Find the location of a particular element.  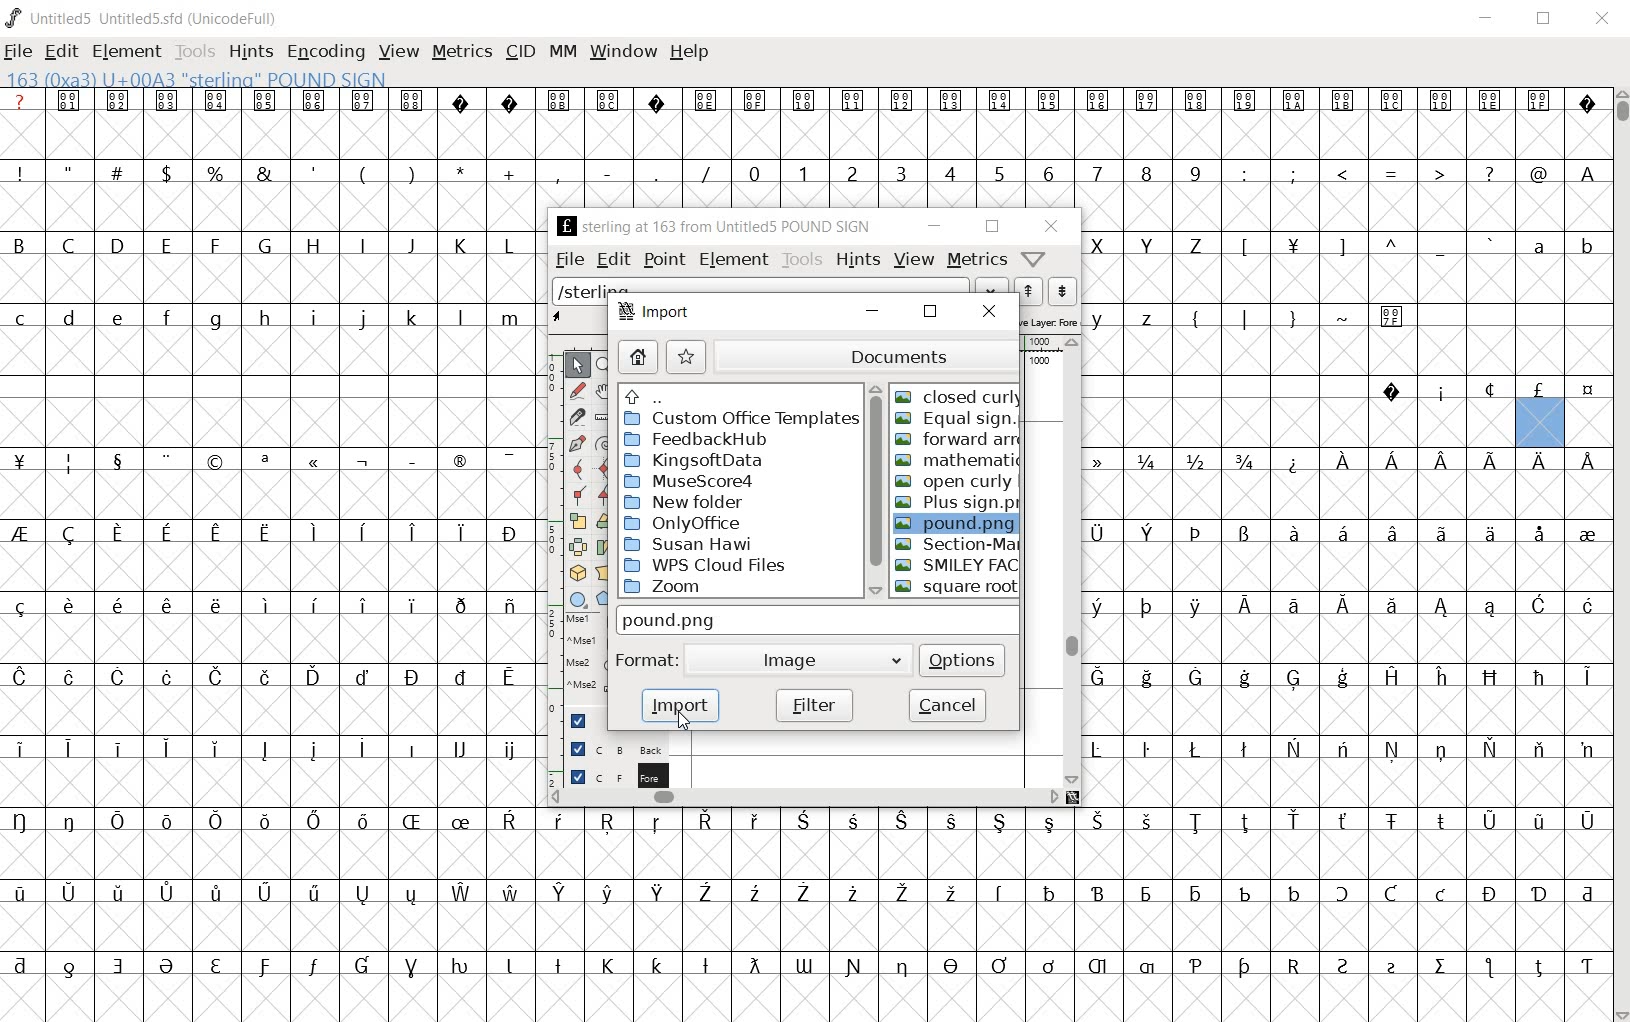

Symbol is located at coordinates (411, 747).